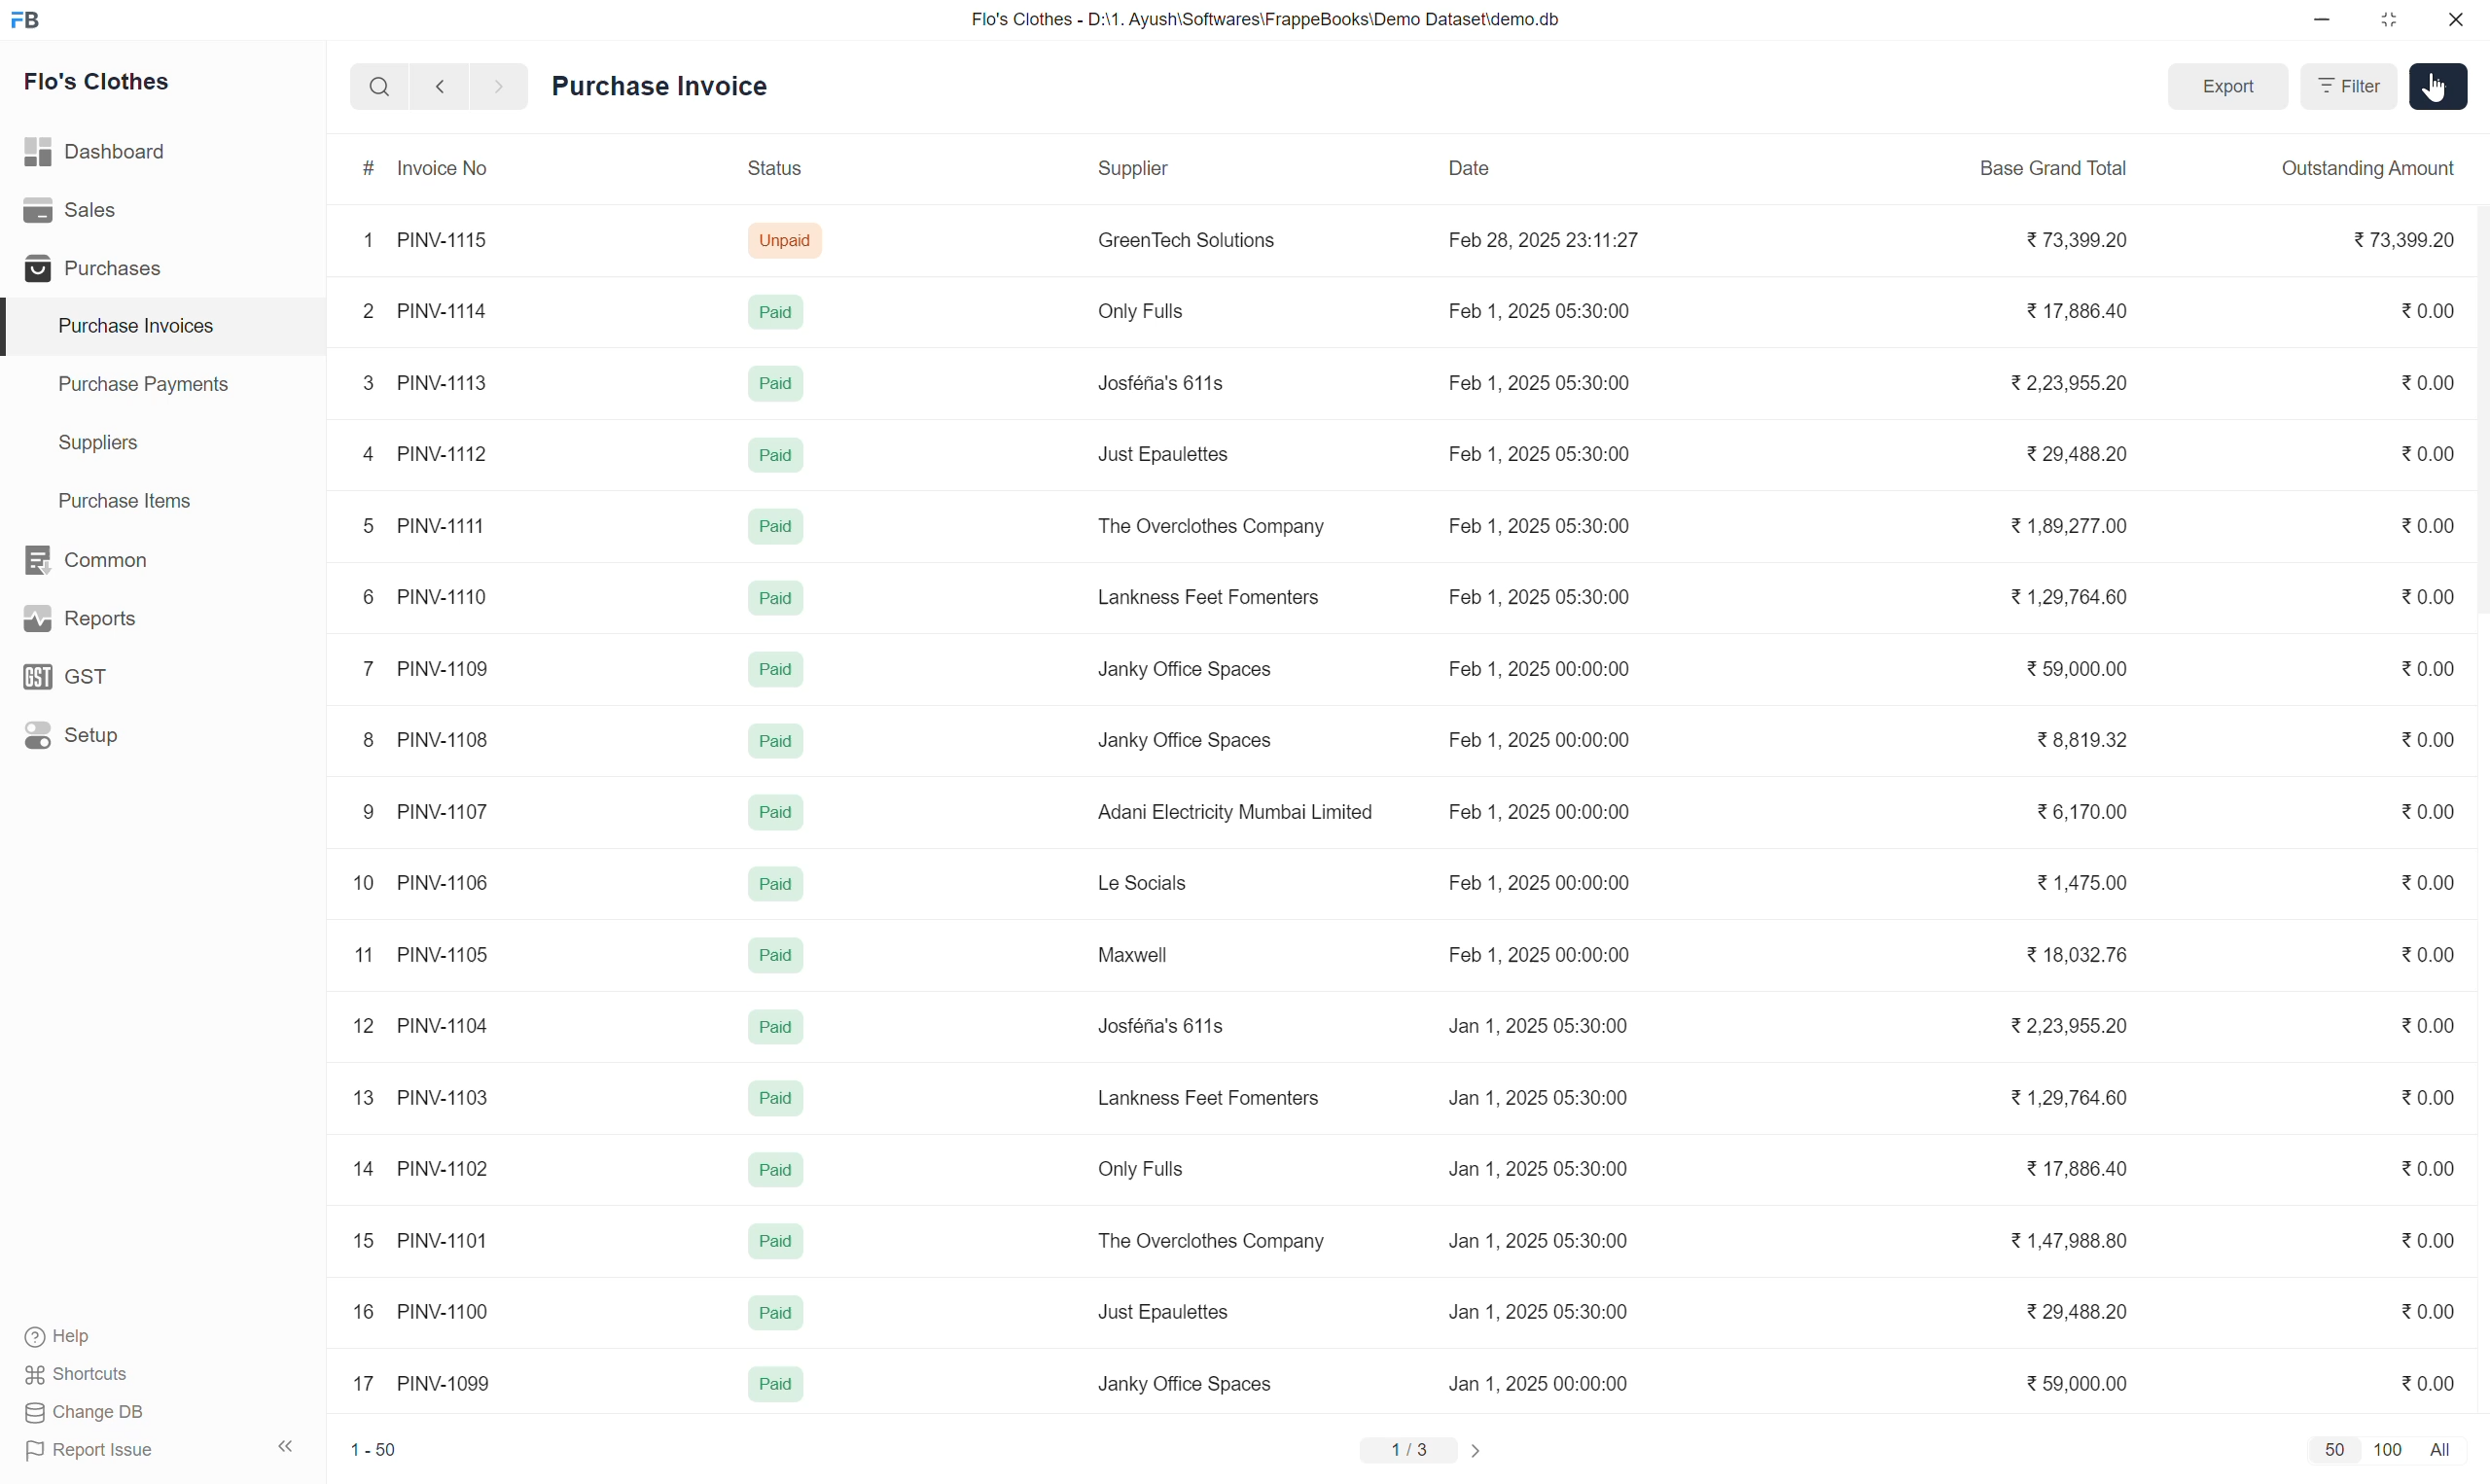 This screenshot has height=1484, width=2490. What do you see at coordinates (772, 812) in the screenshot?
I see `Paid` at bounding box center [772, 812].